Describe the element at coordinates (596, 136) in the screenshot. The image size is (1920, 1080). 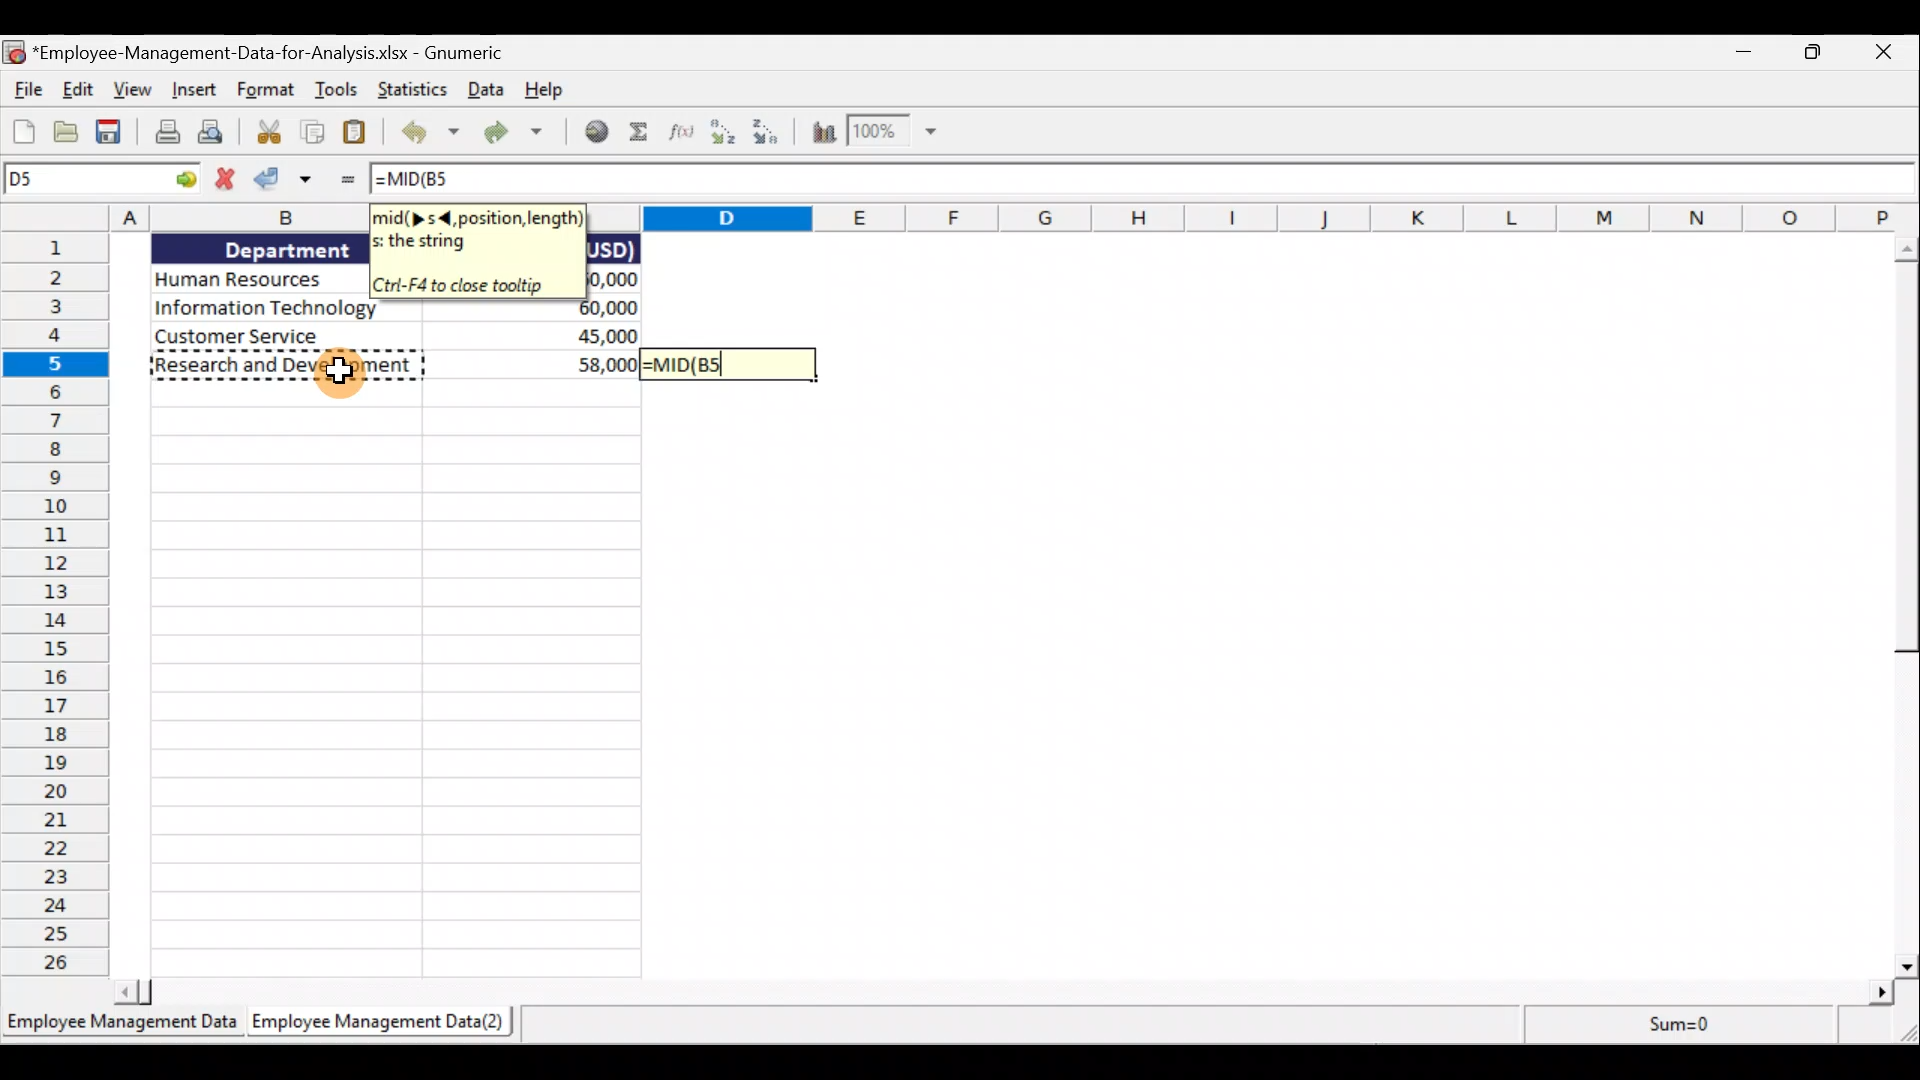
I see `Insert a hyperlink` at that location.